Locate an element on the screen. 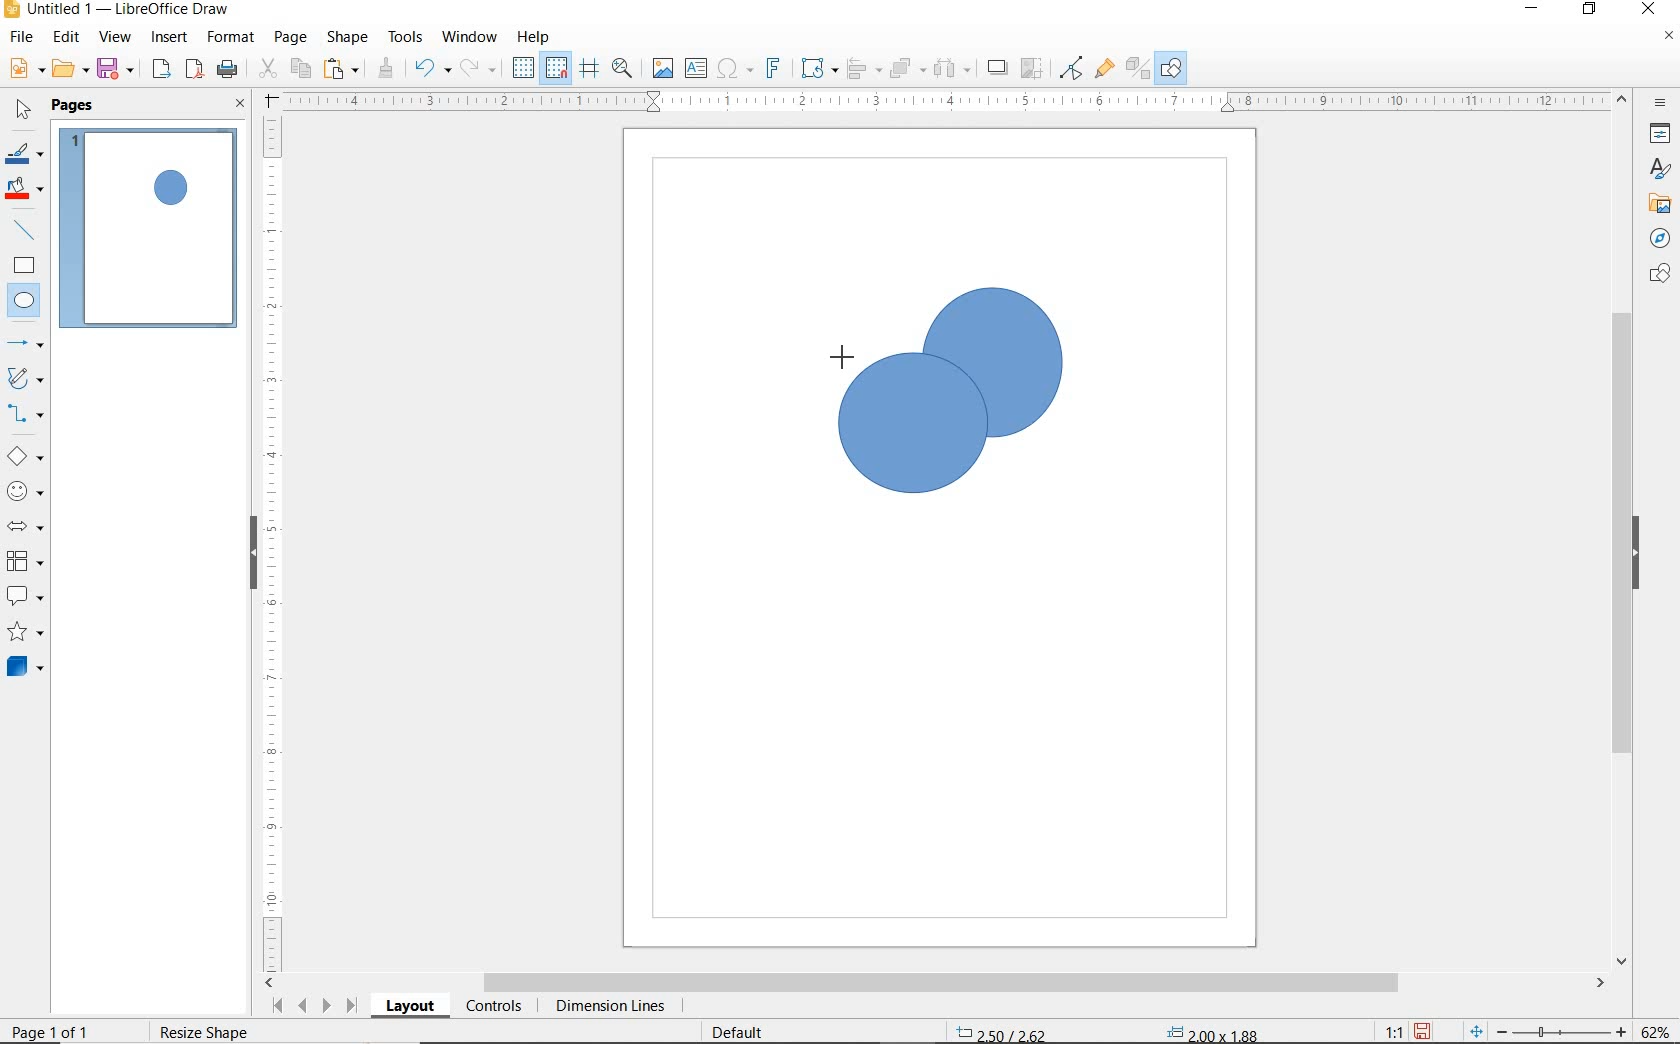  SCROLL NEXT is located at coordinates (312, 1005).